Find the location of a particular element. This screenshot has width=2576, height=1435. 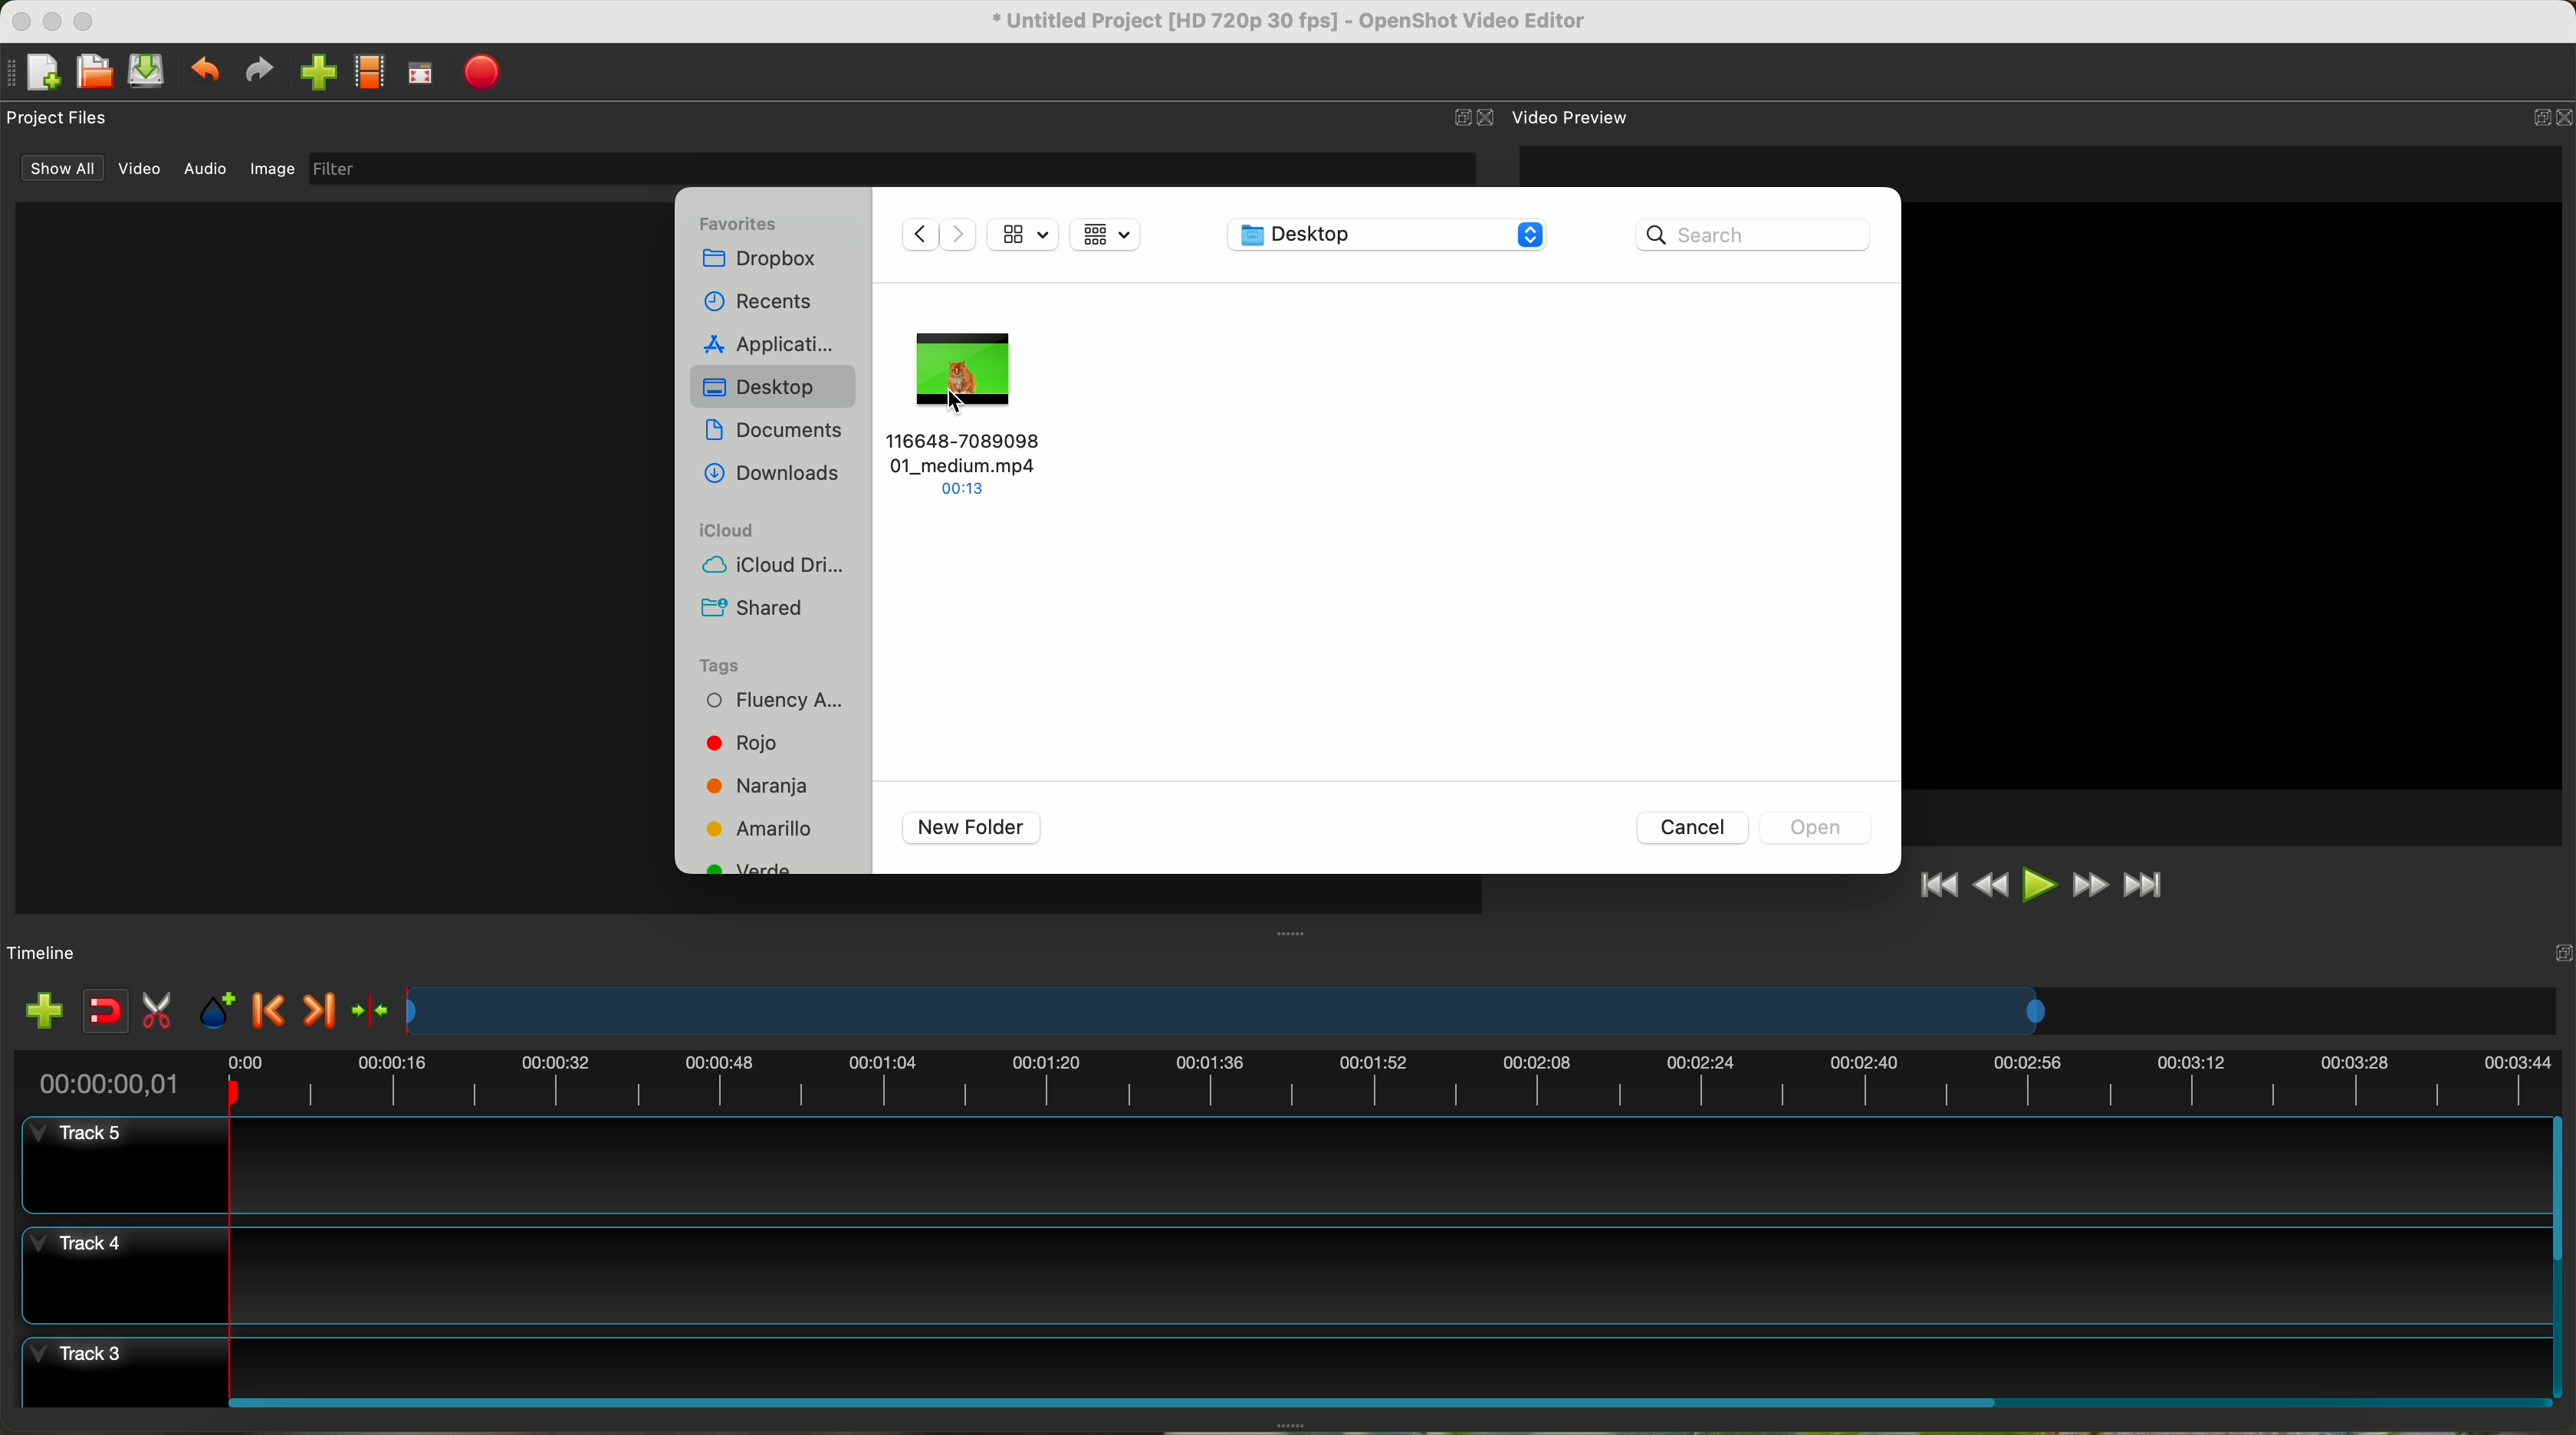

filter is located at coordinates (890, 168).